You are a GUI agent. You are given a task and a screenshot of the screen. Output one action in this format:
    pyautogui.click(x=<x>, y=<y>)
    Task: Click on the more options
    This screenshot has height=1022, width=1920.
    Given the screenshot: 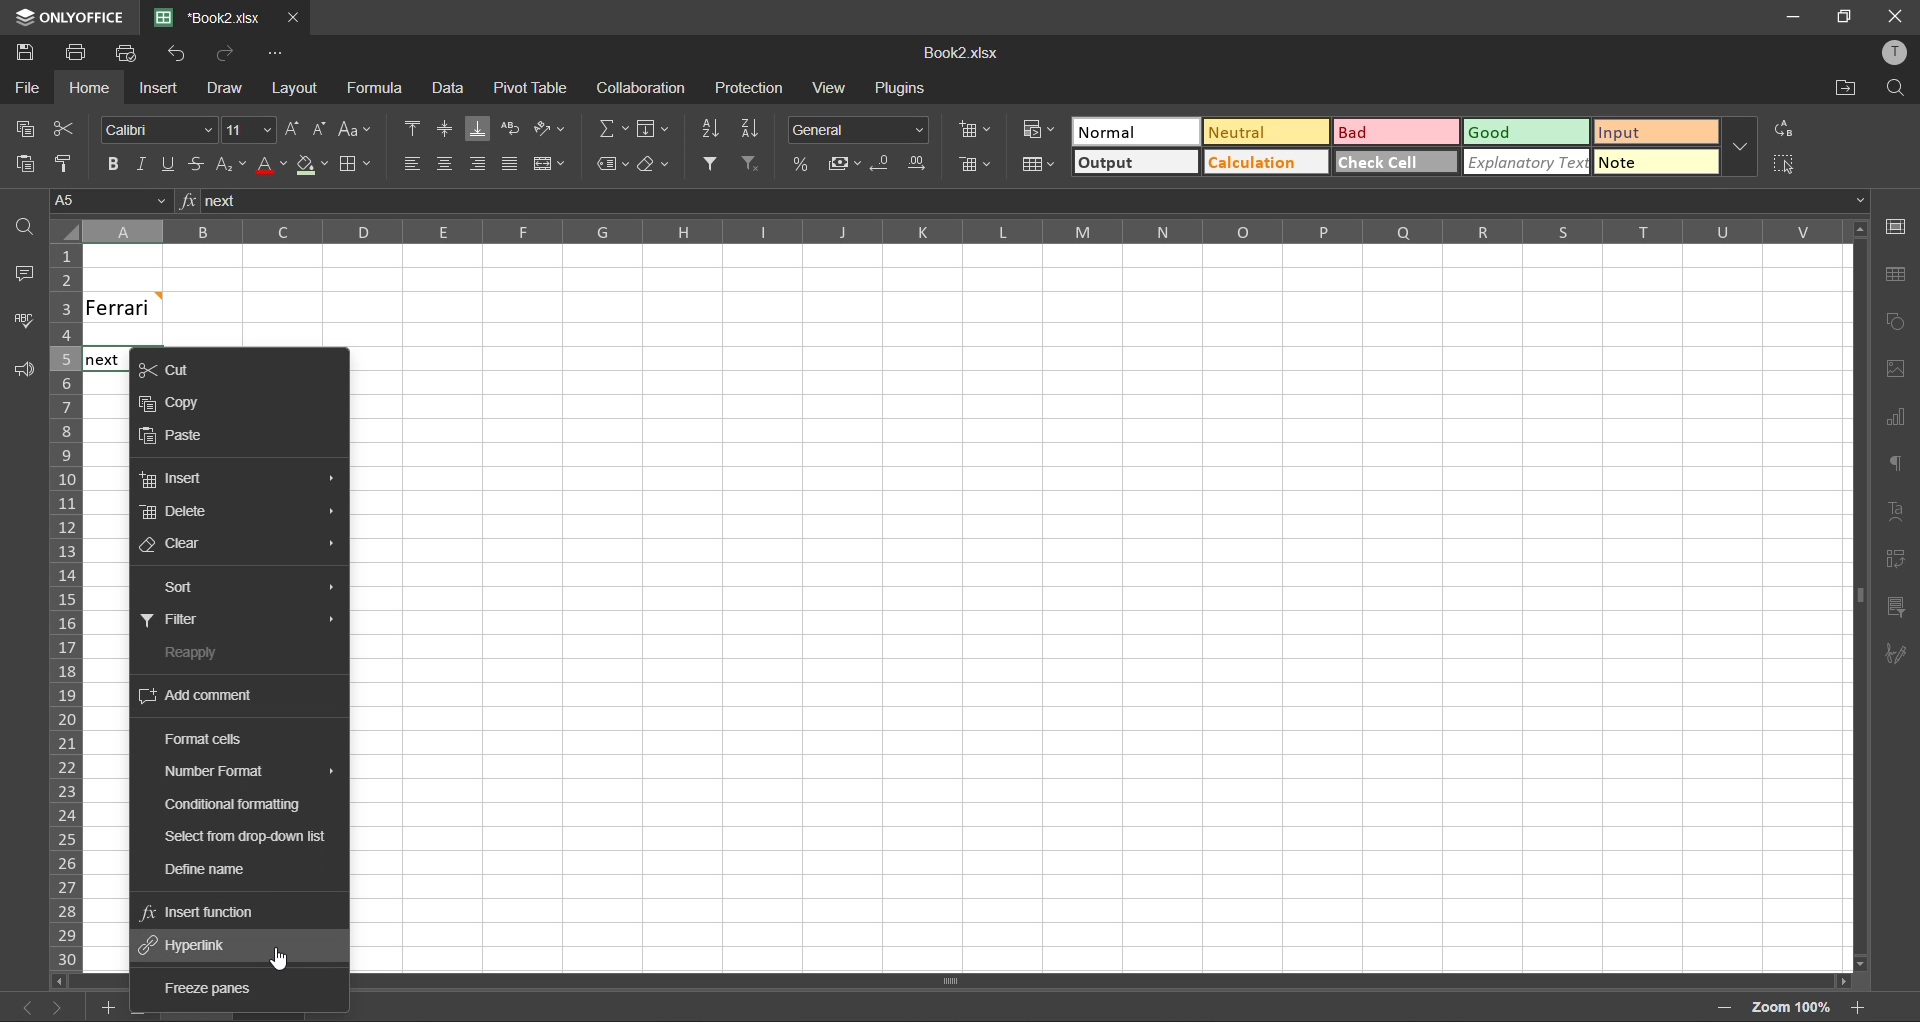 What is the action you would take?
    pyautogui.click(x=1739, y=146)
    